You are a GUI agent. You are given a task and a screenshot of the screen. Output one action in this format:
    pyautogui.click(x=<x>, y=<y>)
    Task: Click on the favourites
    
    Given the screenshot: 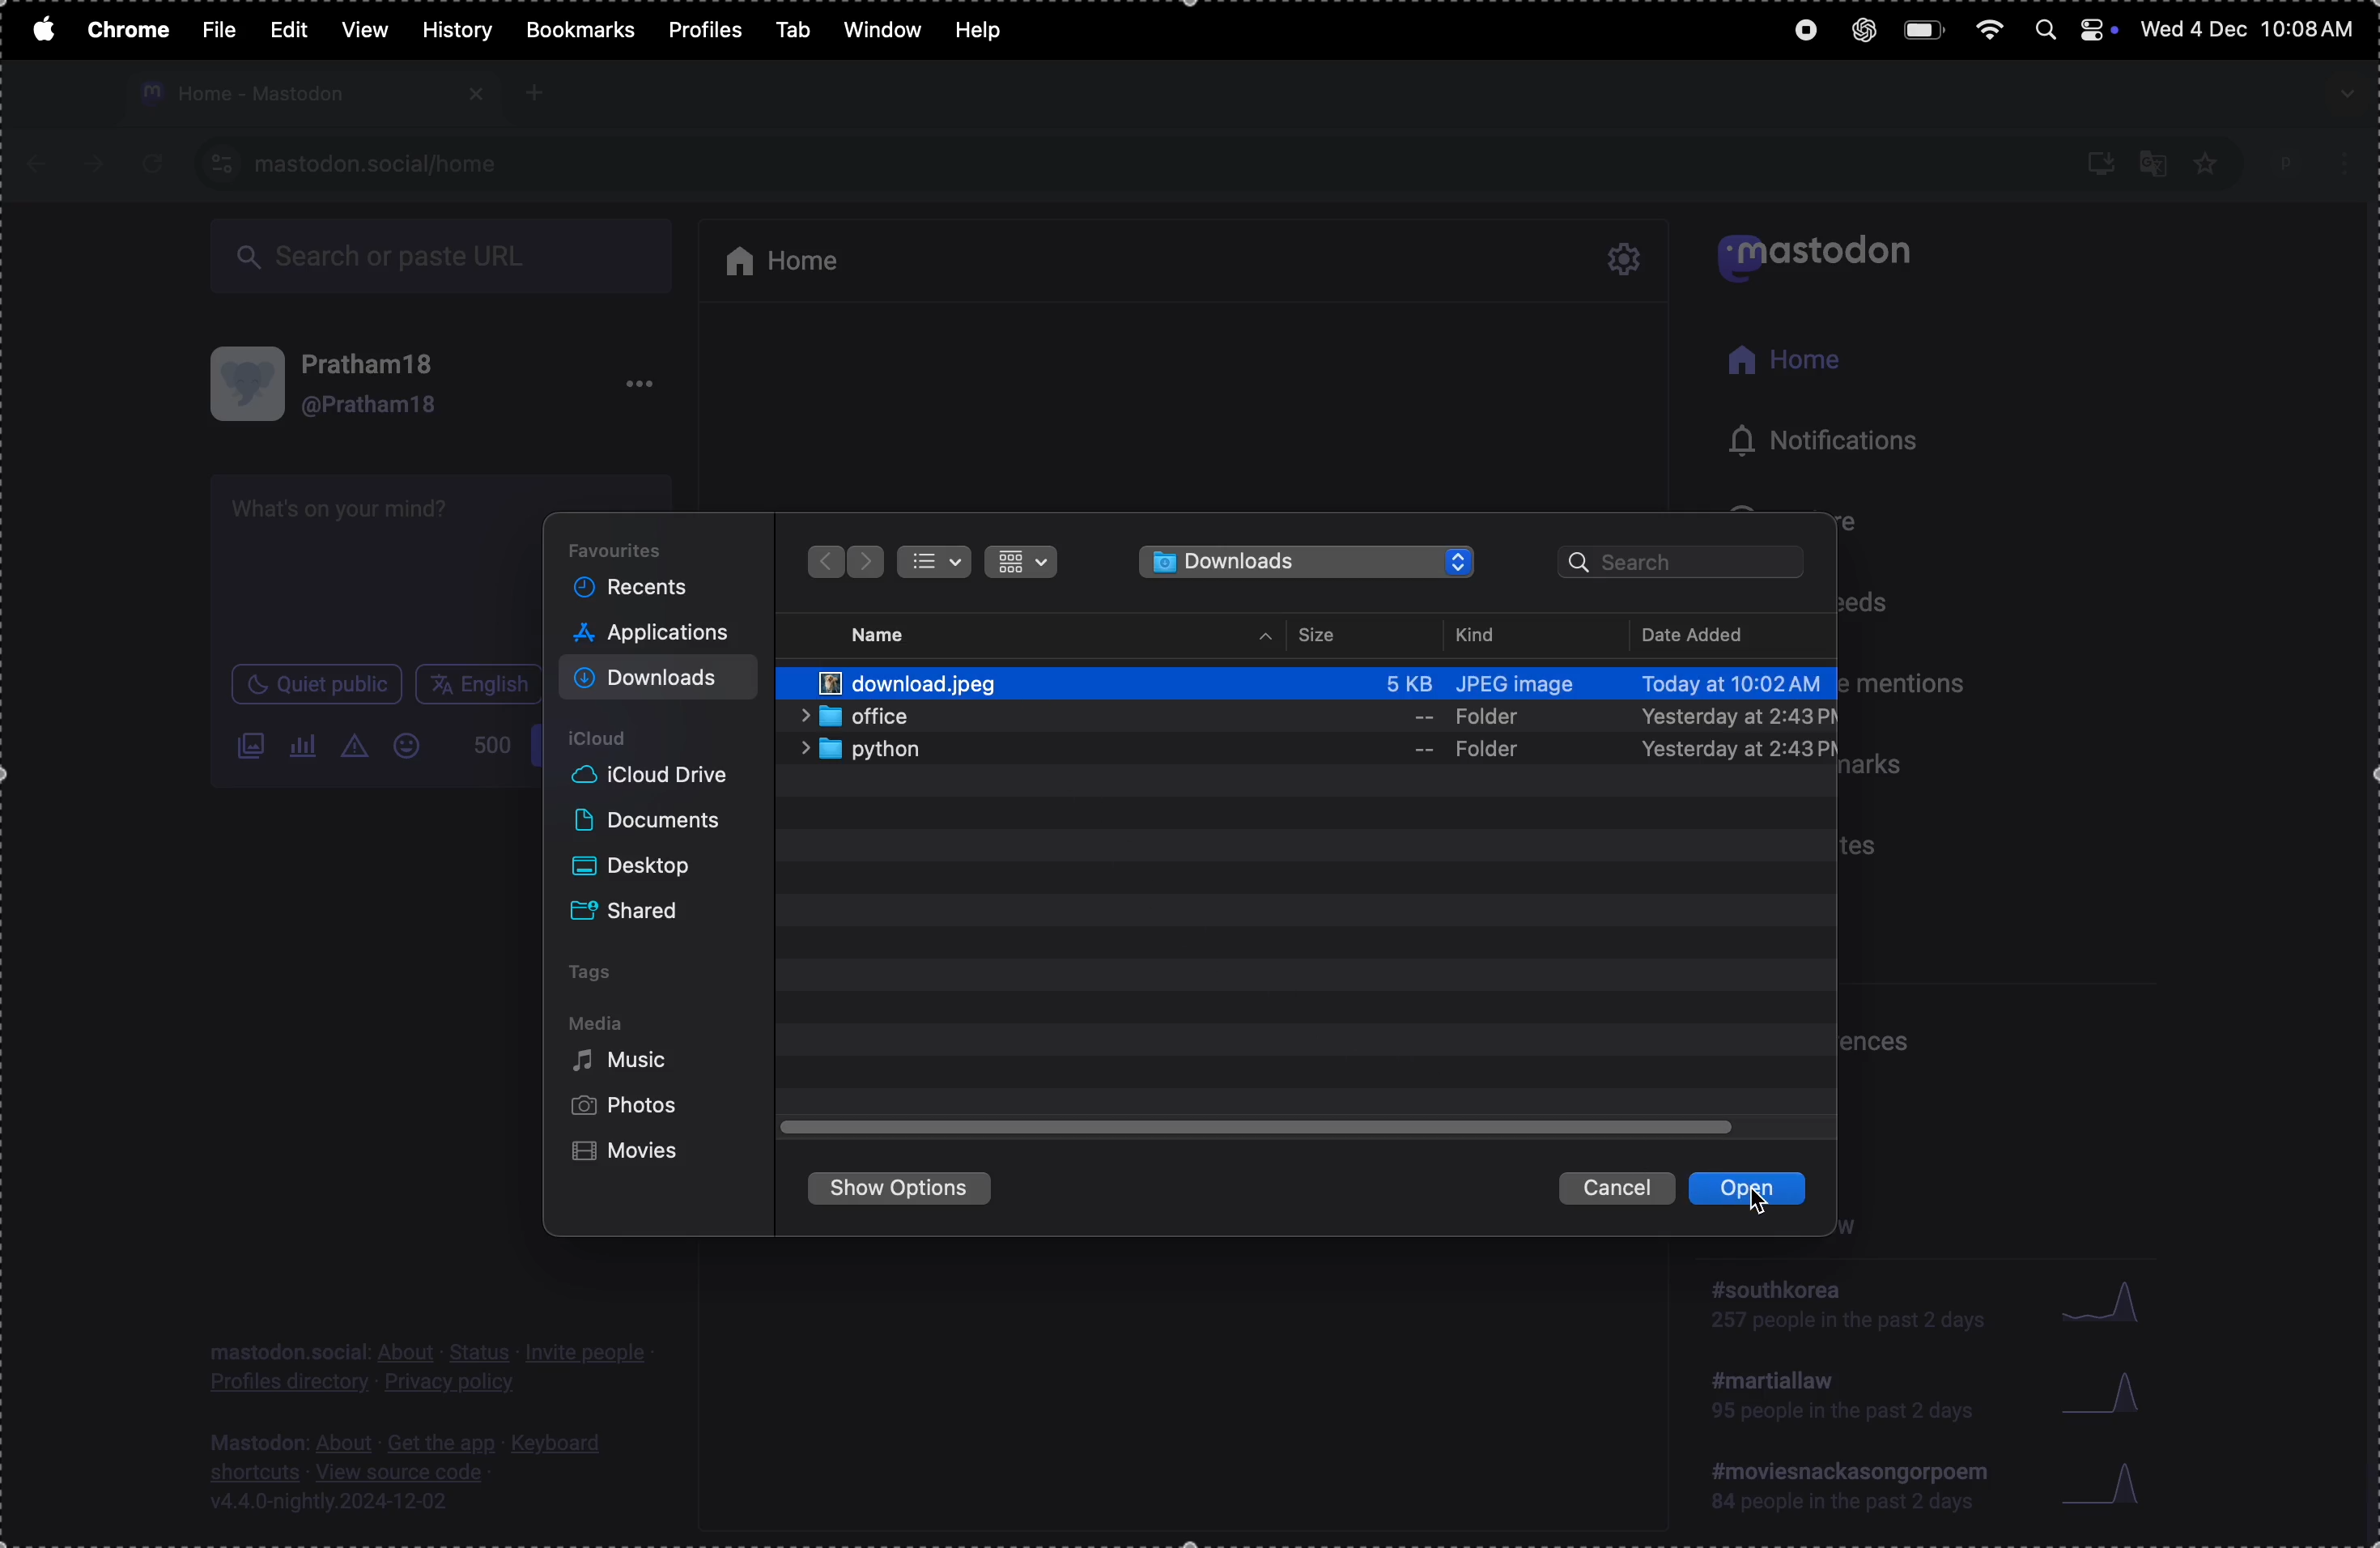 What is the action you would take?
    pyautogui.click(x=628, y=547)
    